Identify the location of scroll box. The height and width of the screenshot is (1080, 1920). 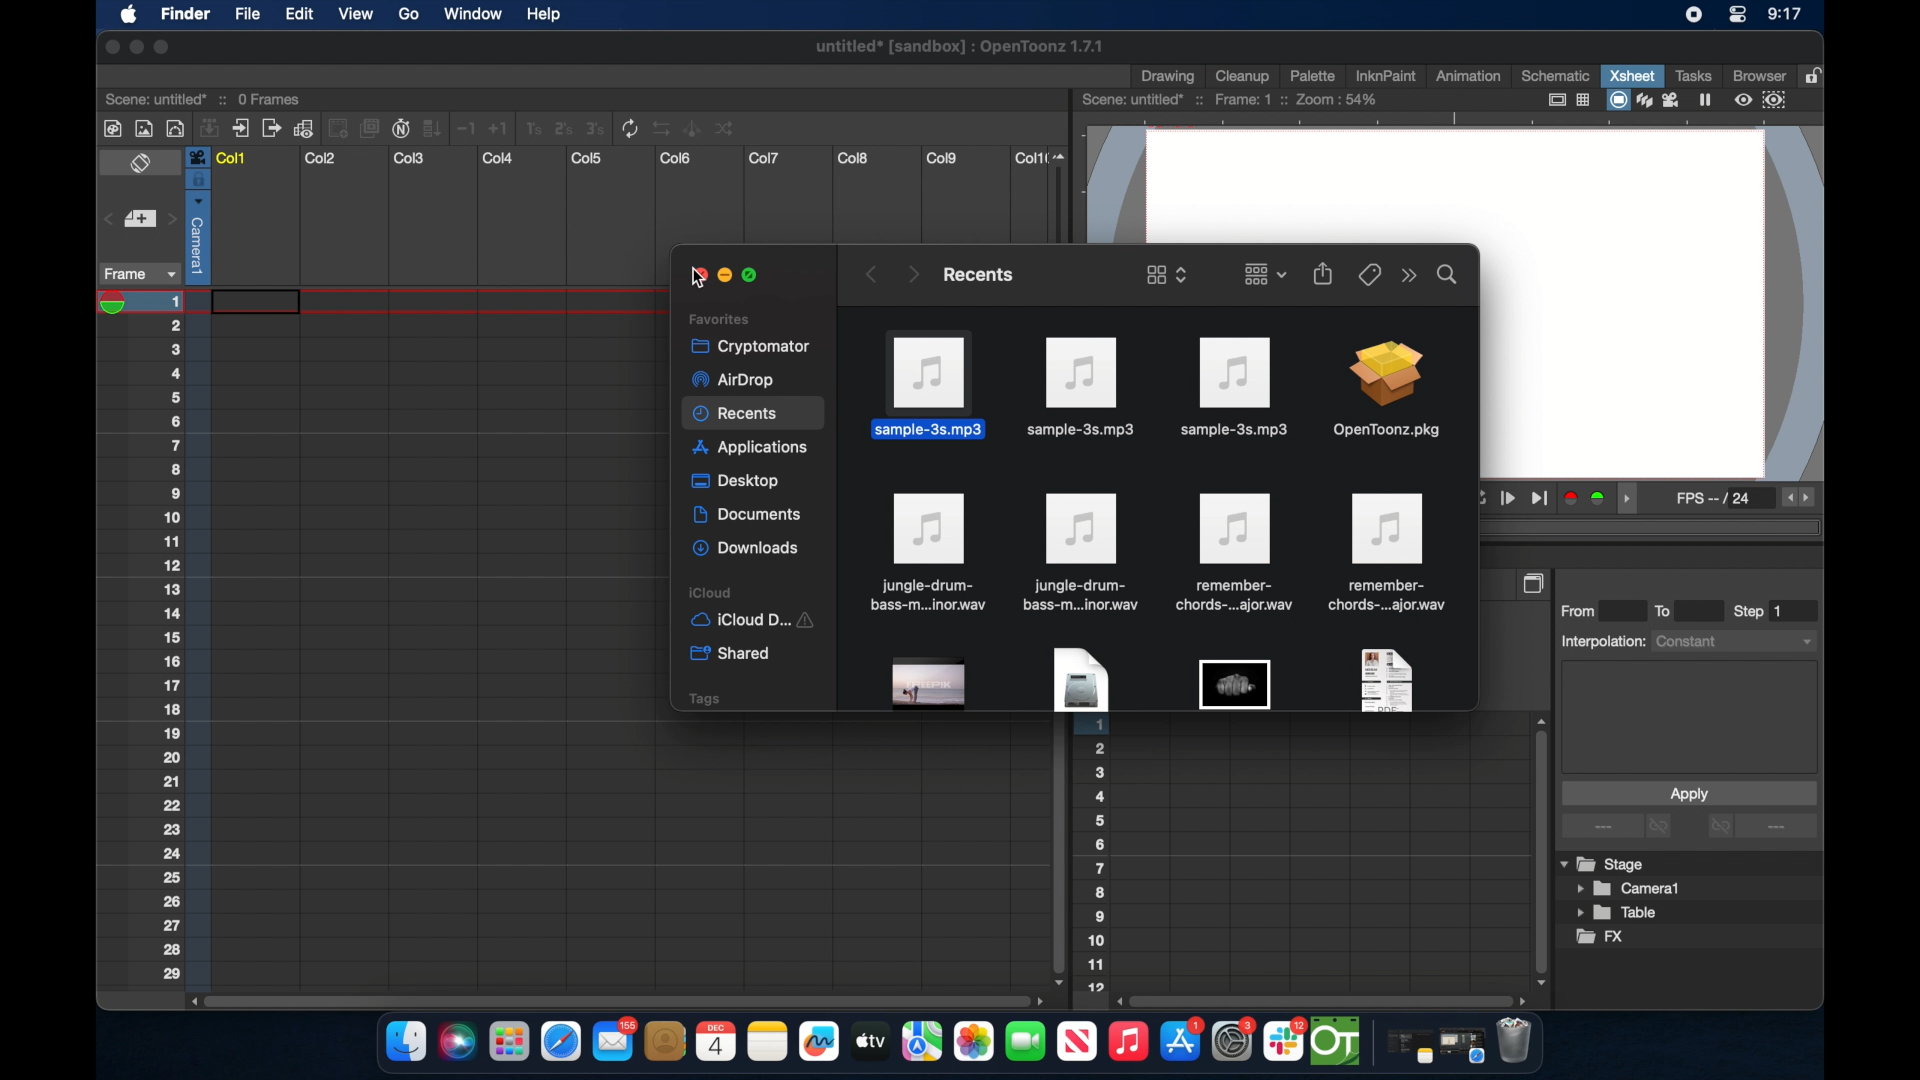
(1538, 850).